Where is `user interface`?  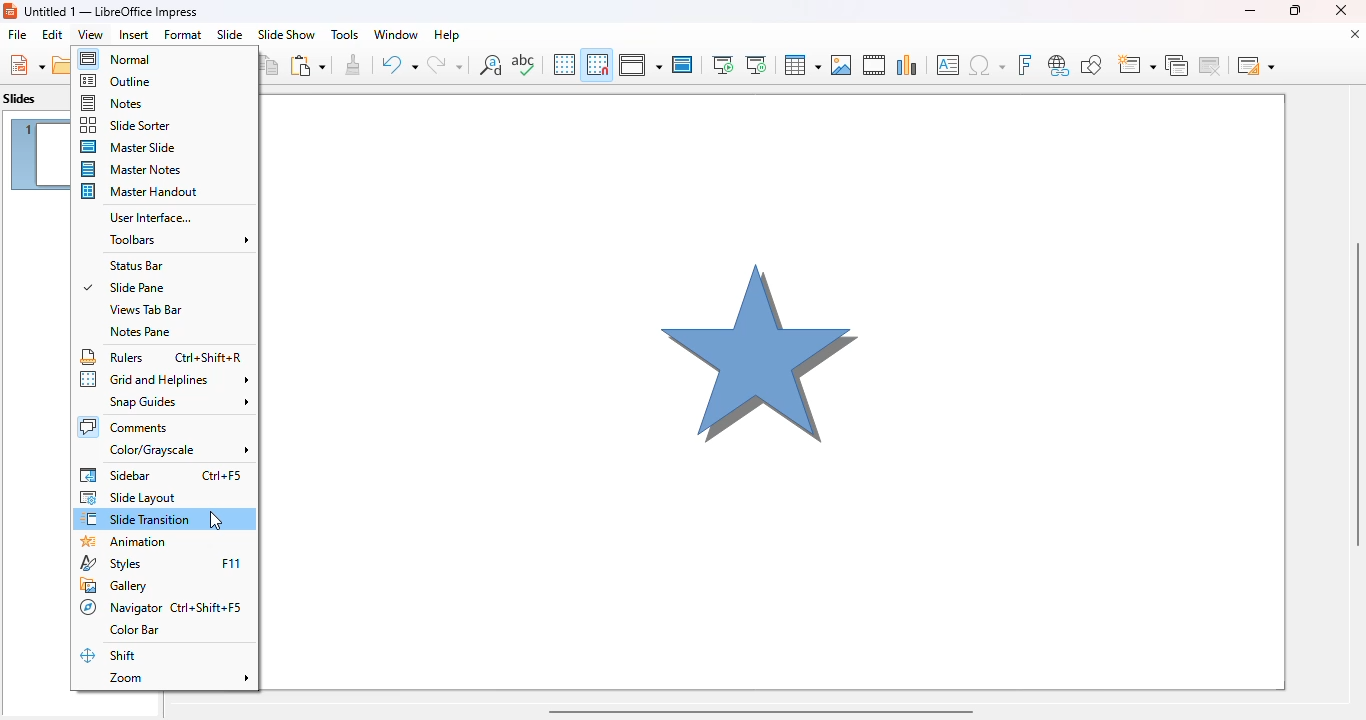
user interface is located at coordinates (151, 218).